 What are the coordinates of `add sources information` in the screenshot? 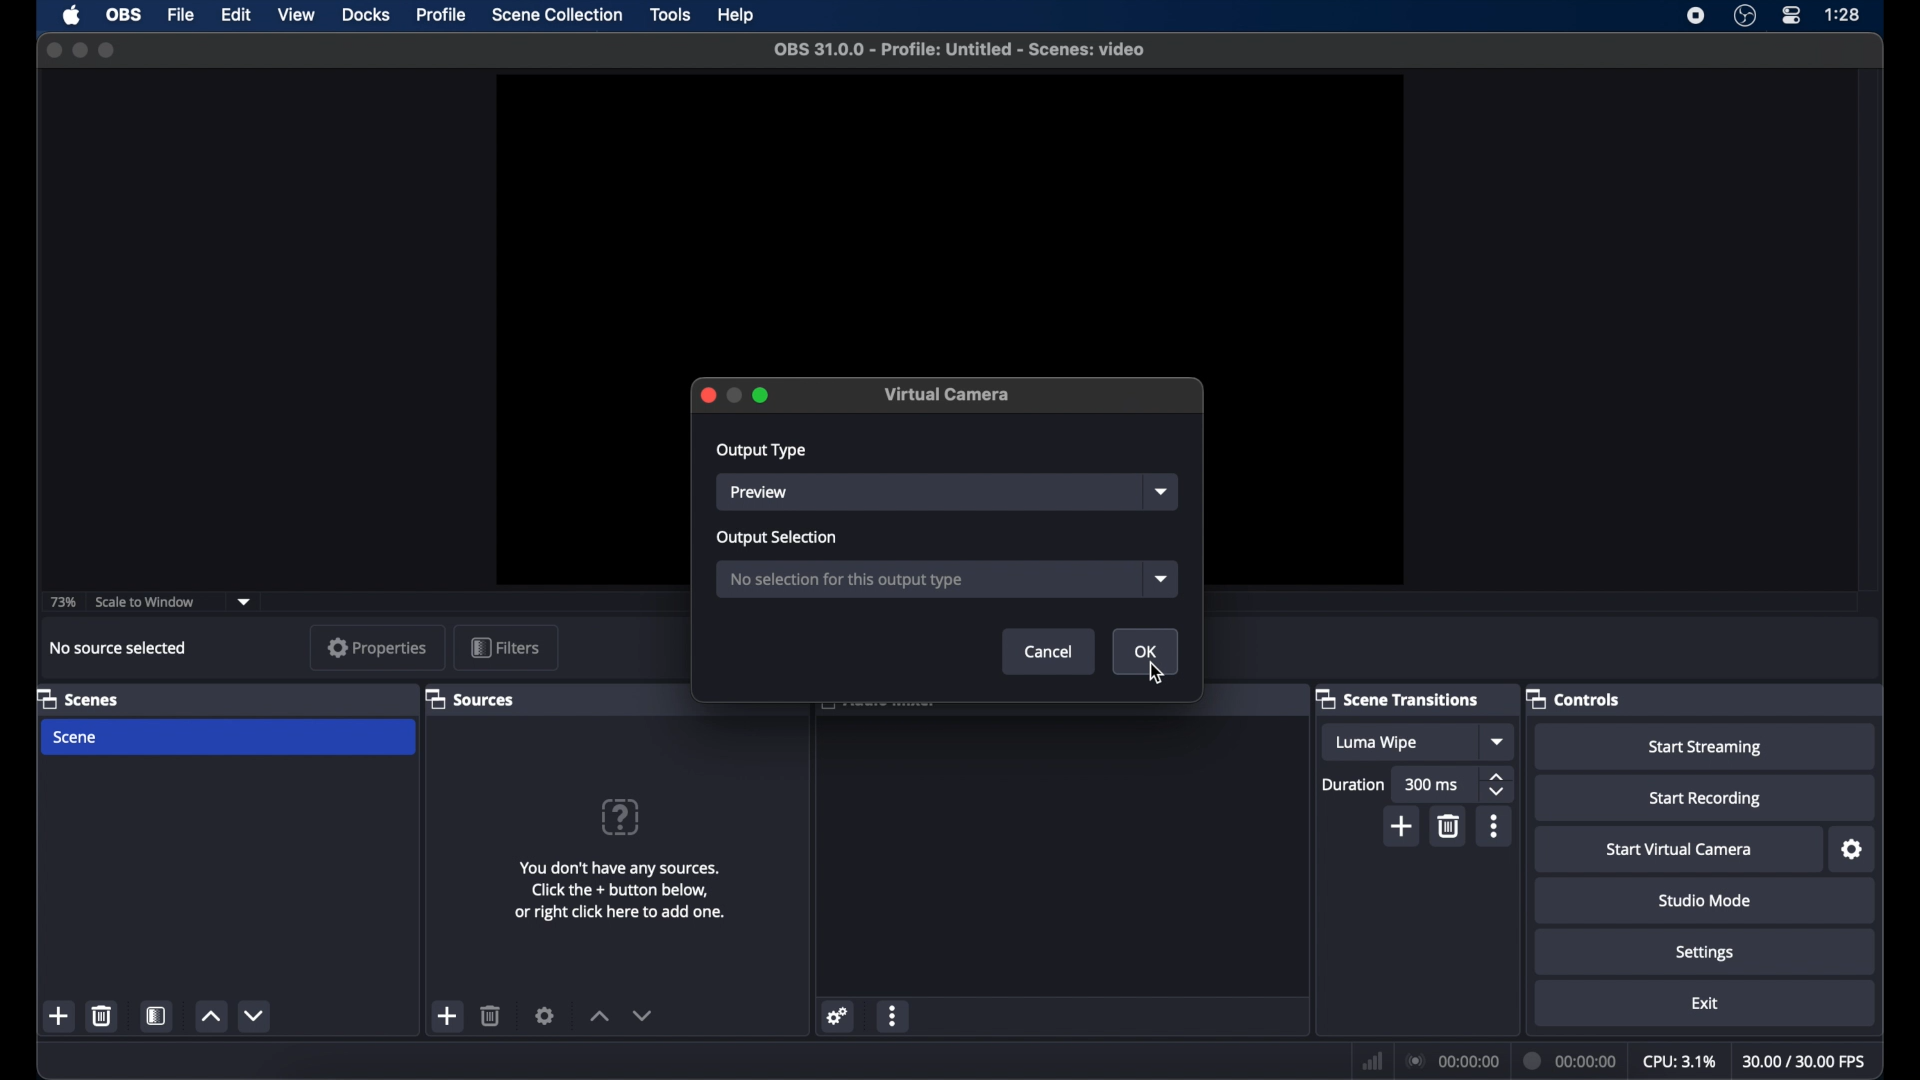 It's located at (620, 892).